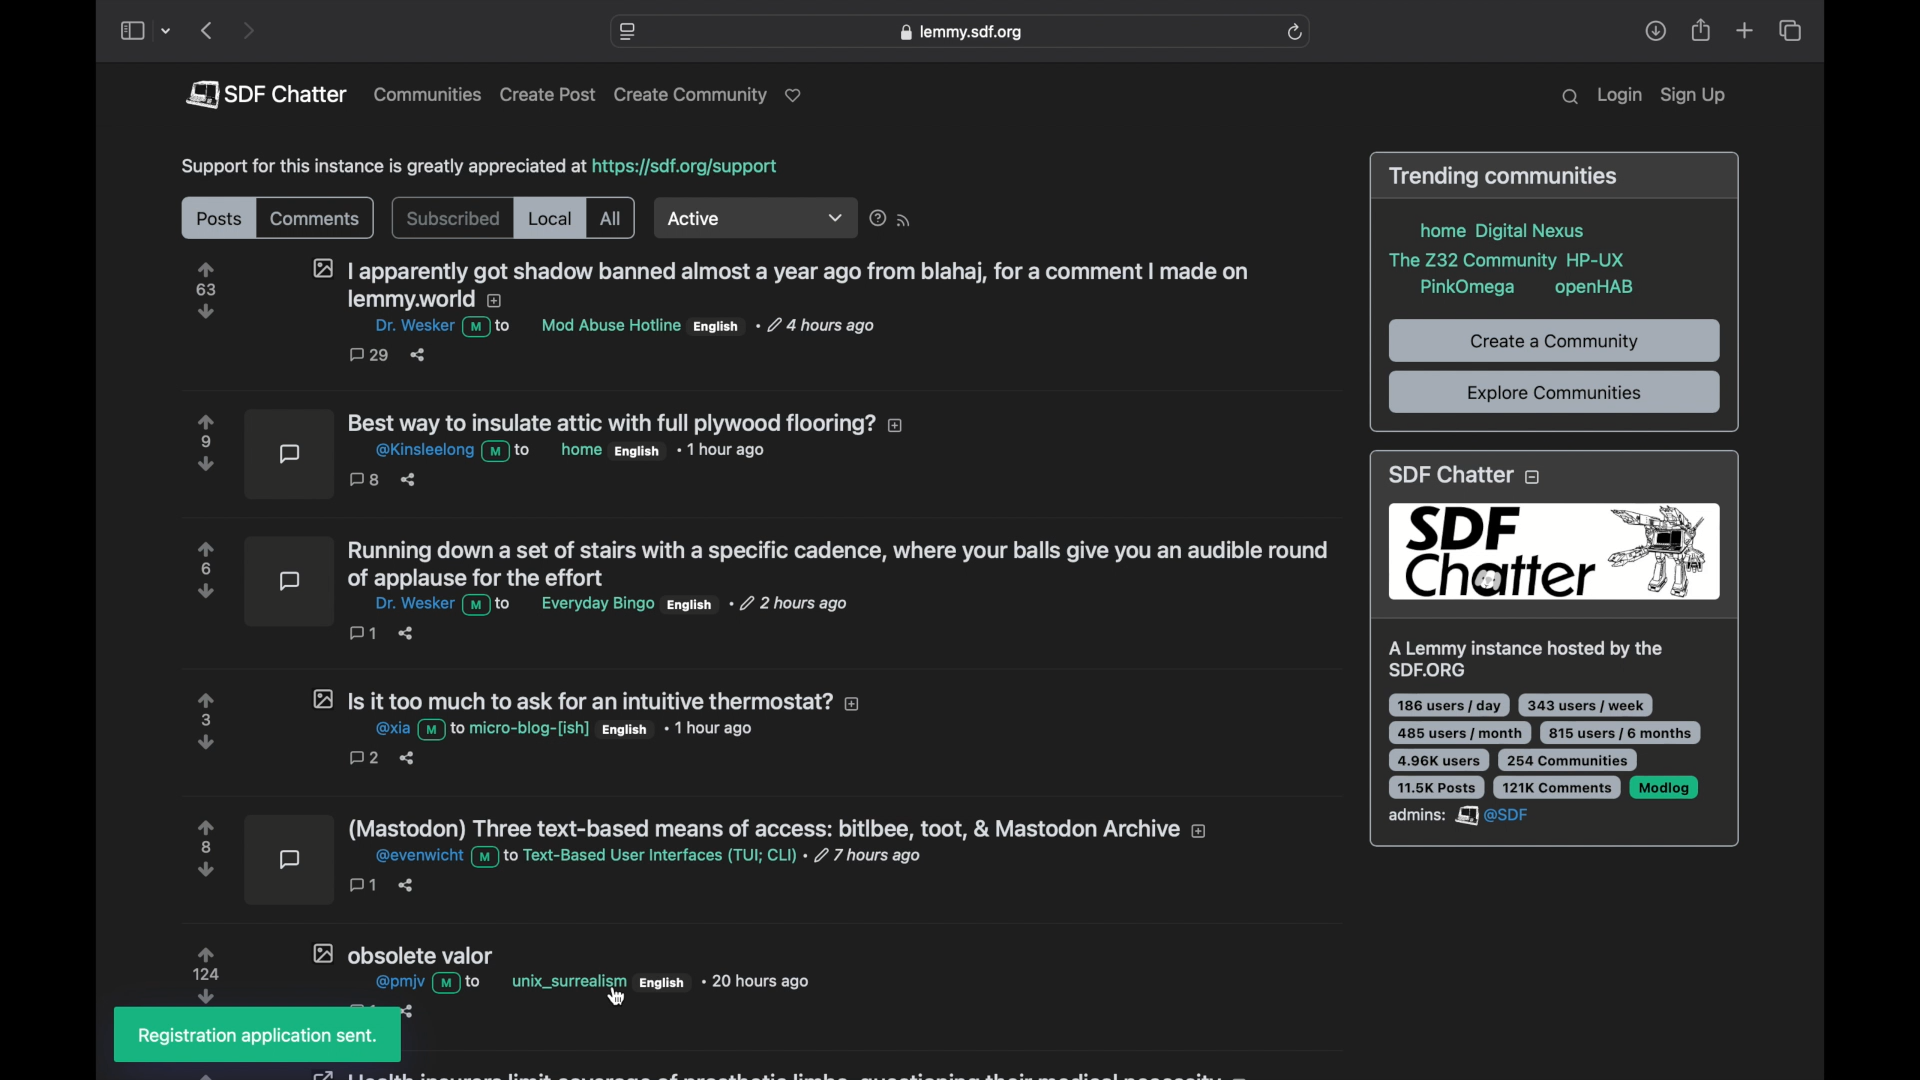 The height and width of the screenshot is (1080, 1920). Describe the element at coordinates (527, 726) in the screenshot. I see `post` at that location.